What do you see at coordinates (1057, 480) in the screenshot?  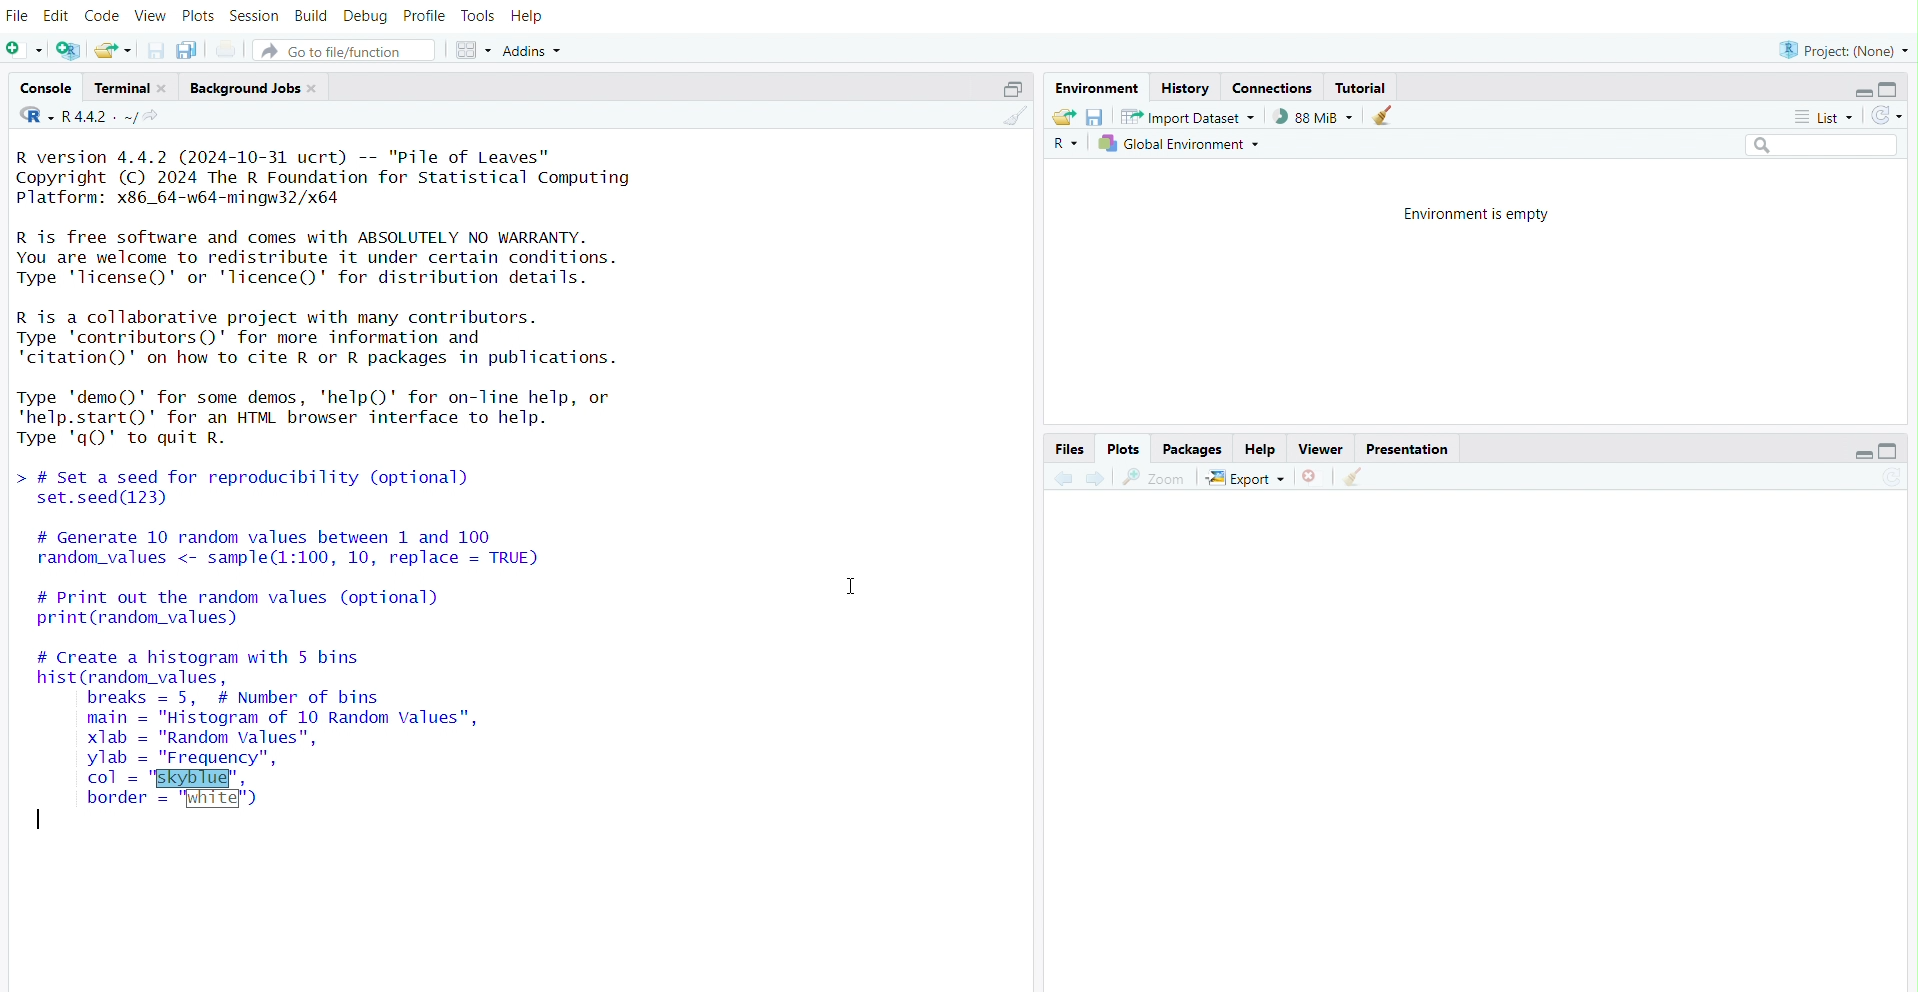 I see `previous plot` at bounding box center [1057, 480].